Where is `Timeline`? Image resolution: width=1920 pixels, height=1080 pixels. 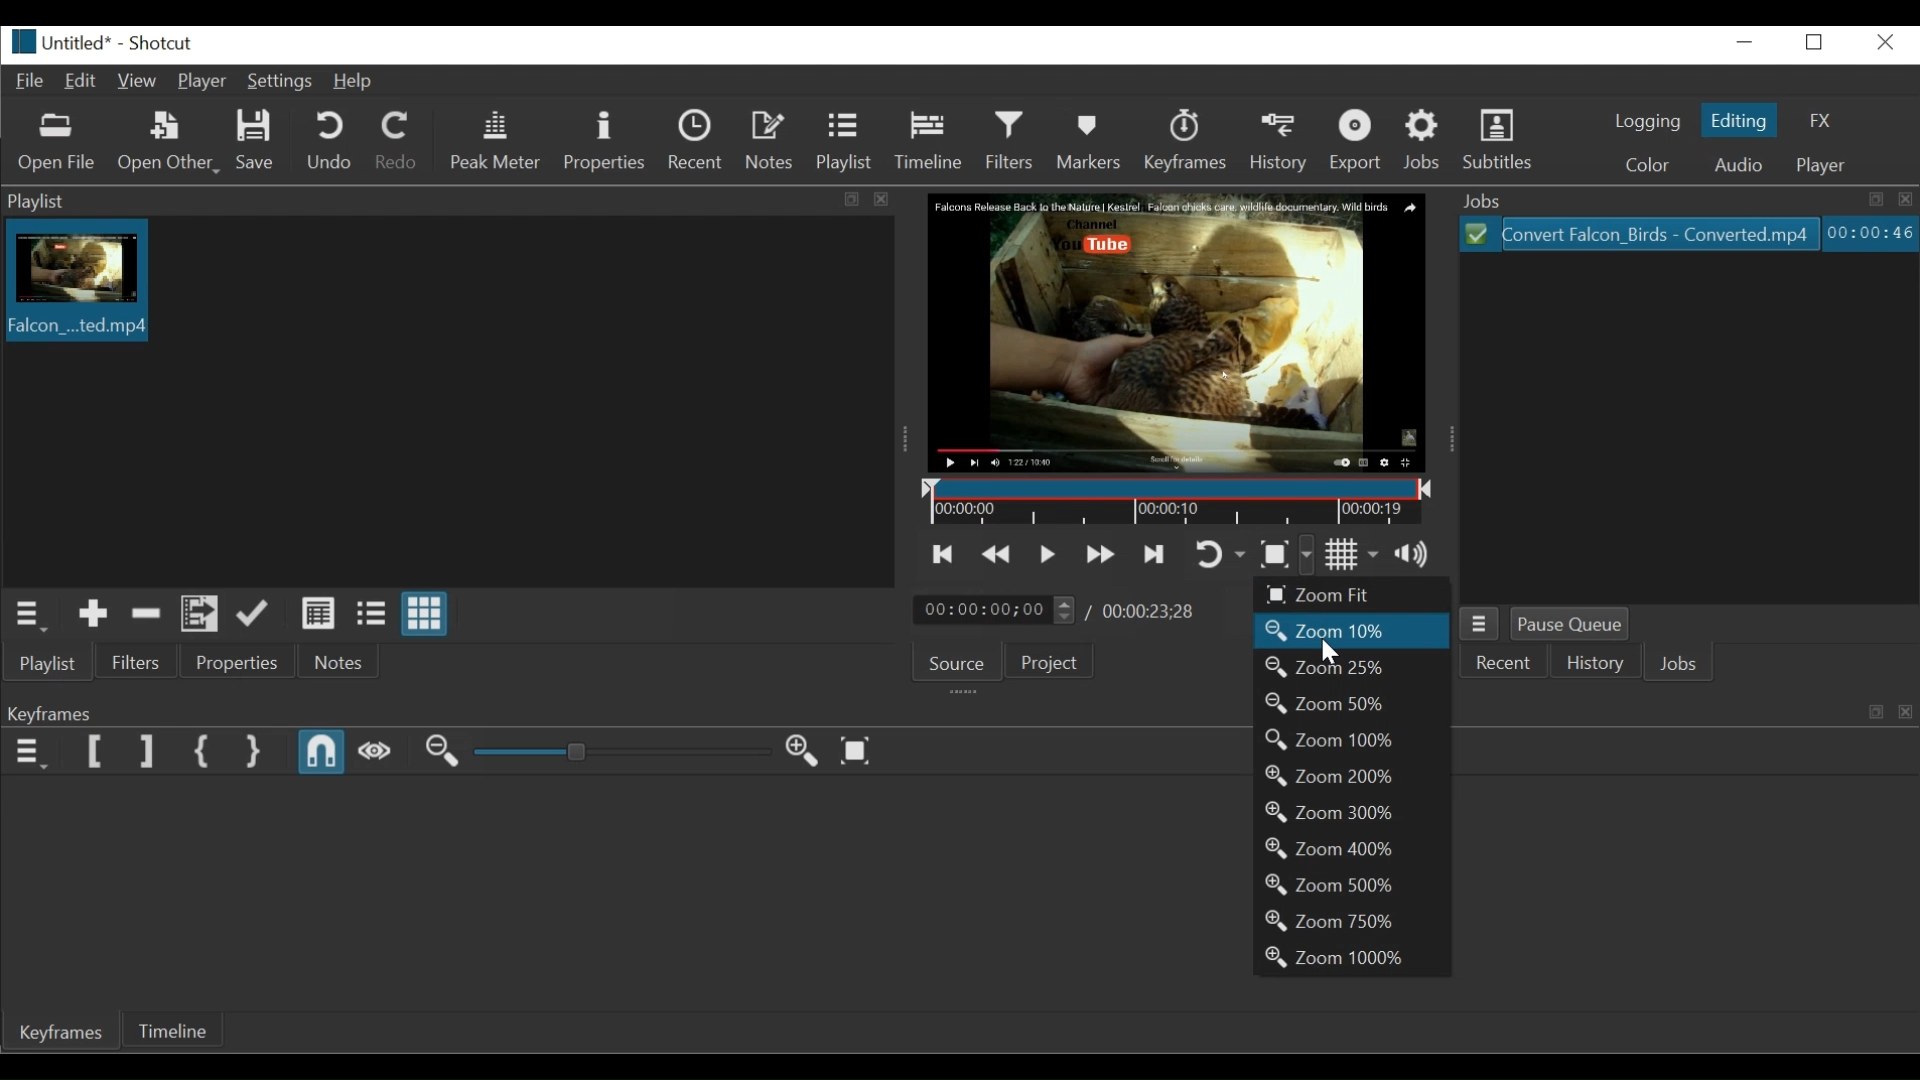 Timeline is located at coordinates (933, 142).